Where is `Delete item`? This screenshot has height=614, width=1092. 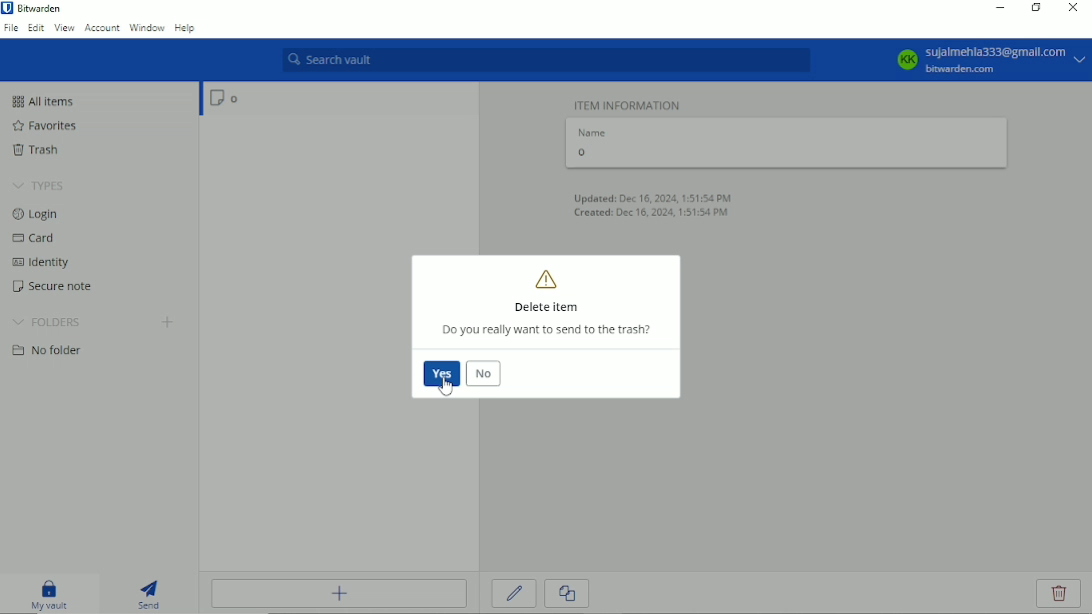
Delete item is located at coordinates (546, 308).